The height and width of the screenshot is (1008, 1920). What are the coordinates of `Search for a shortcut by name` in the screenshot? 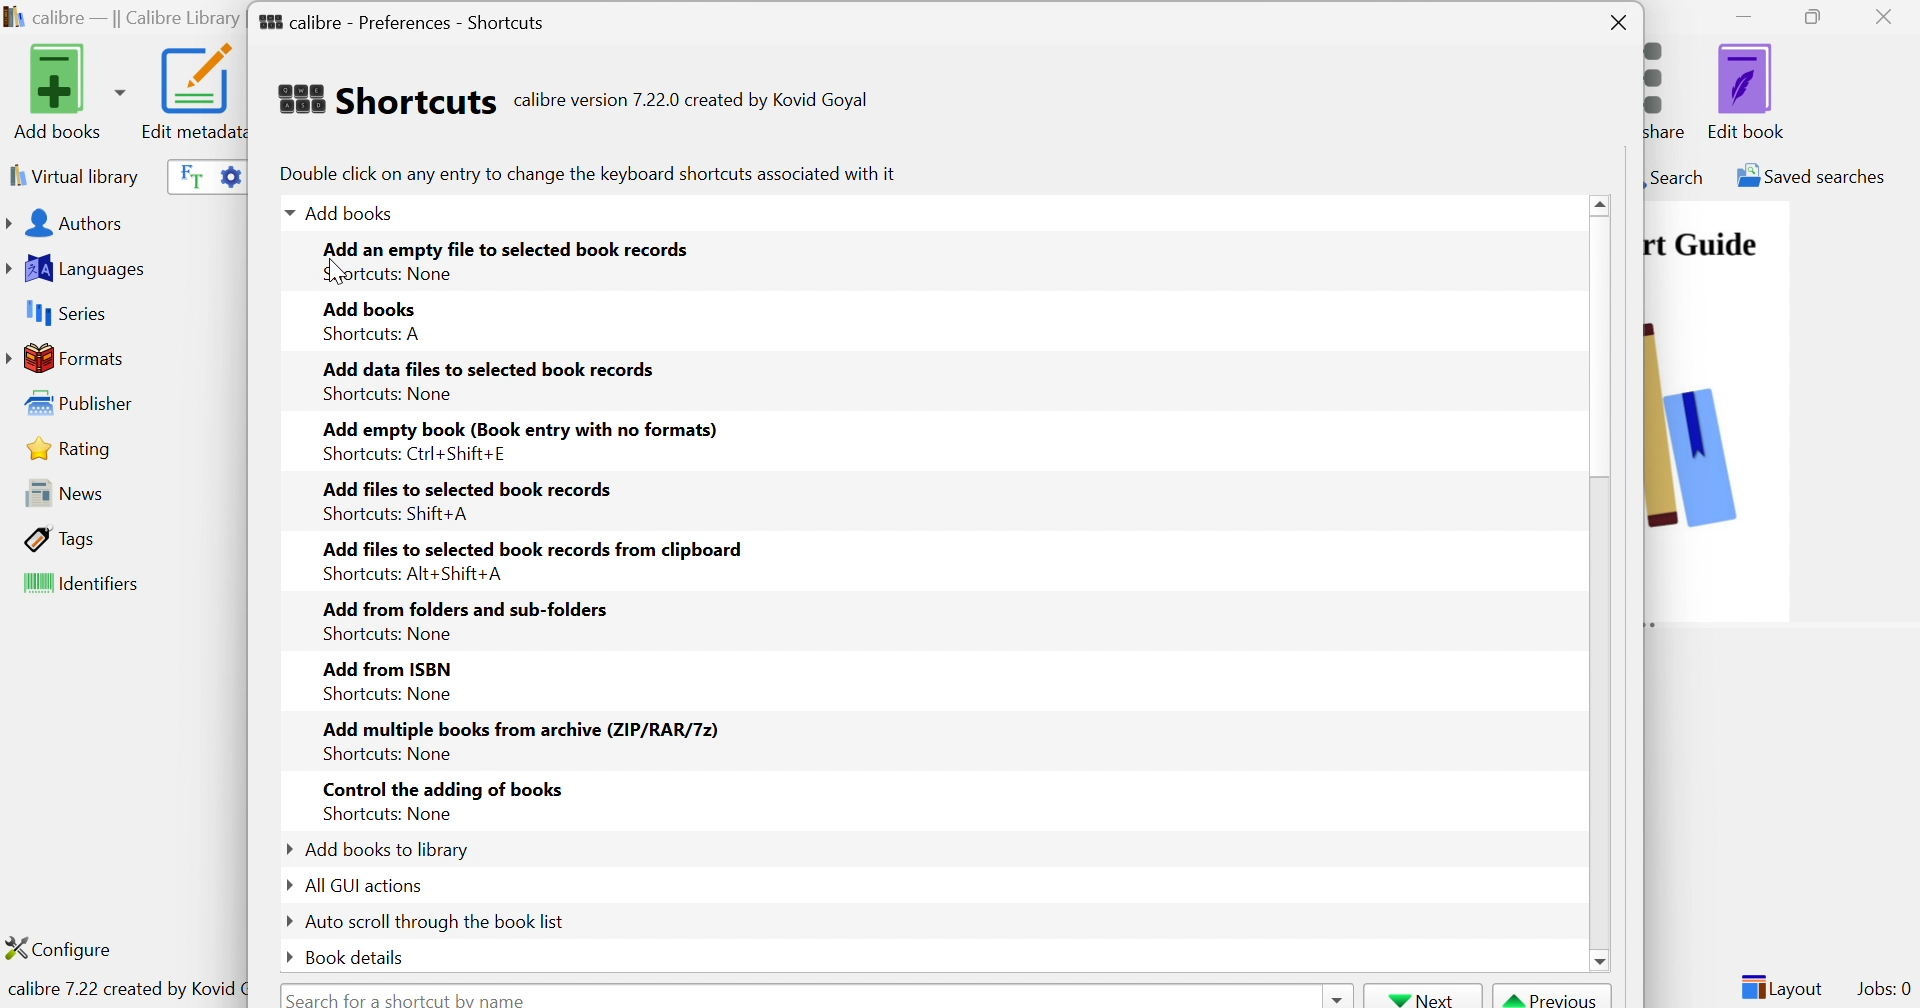 It's located at (411, 997).